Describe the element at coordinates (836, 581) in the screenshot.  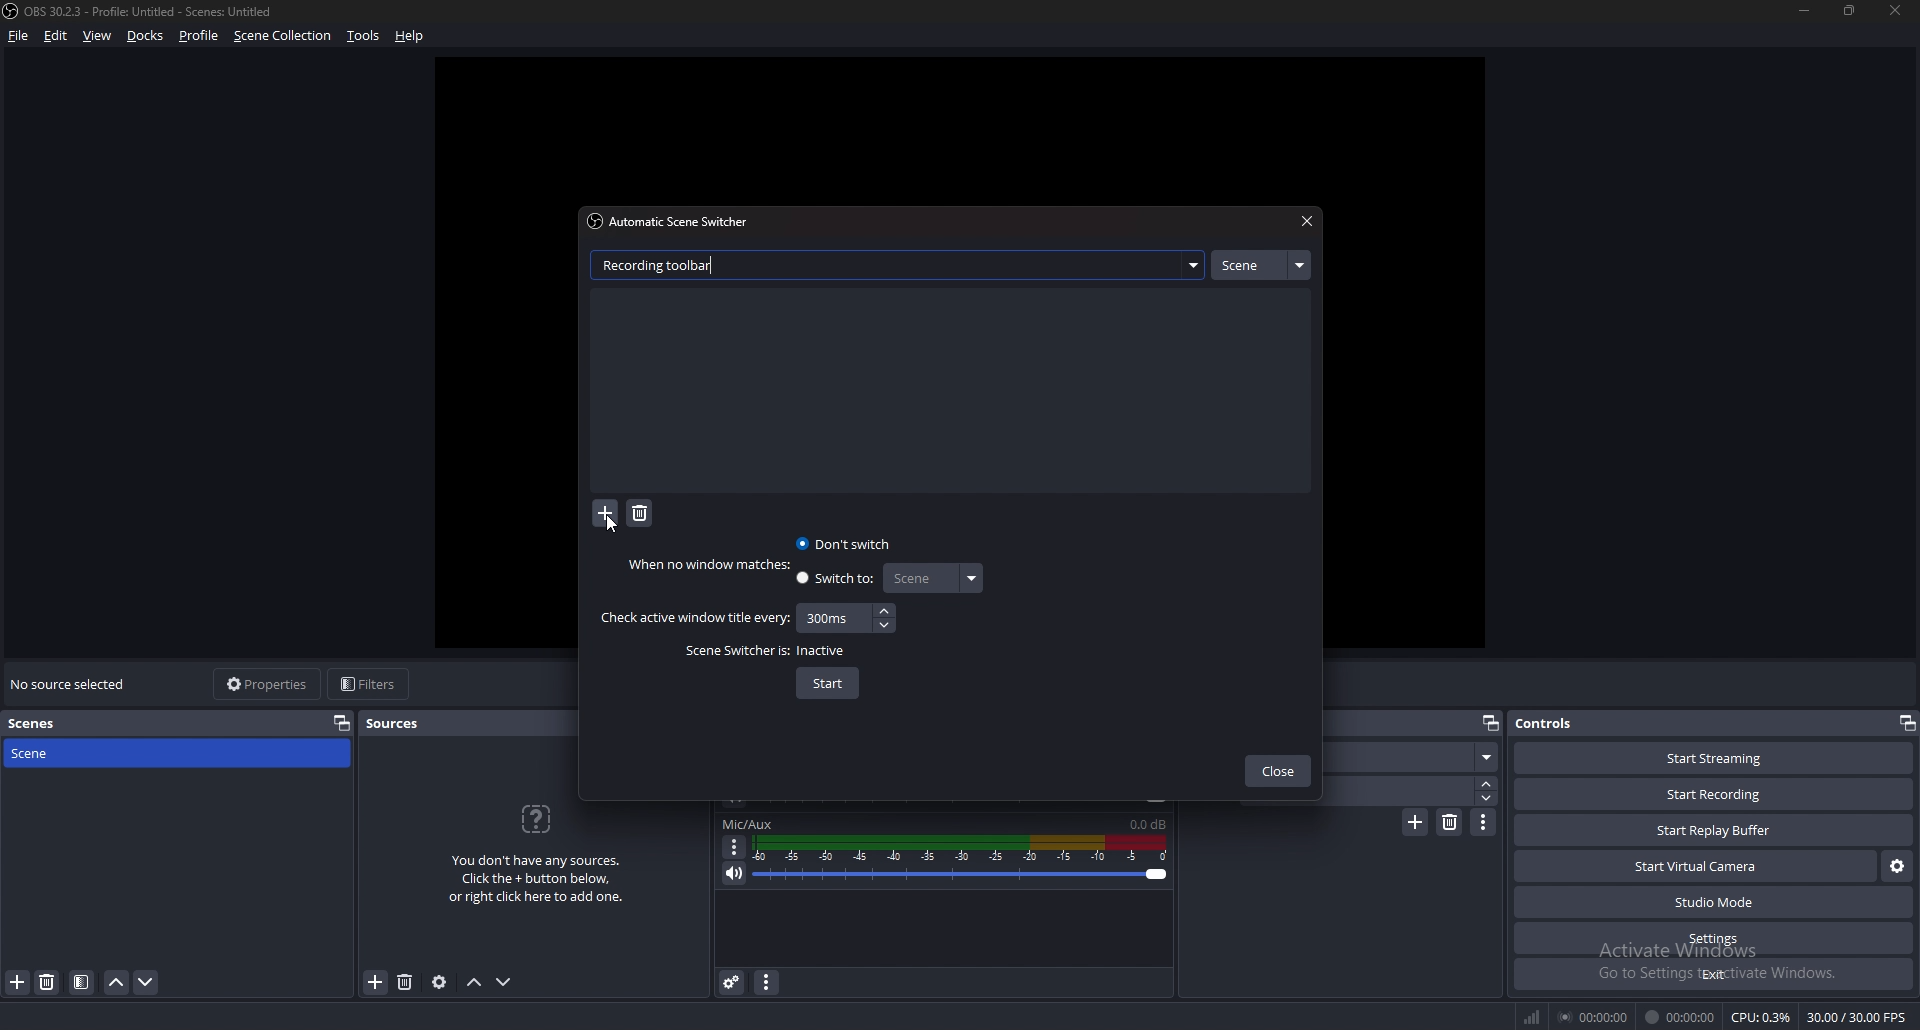
I see `switch to` at that location.